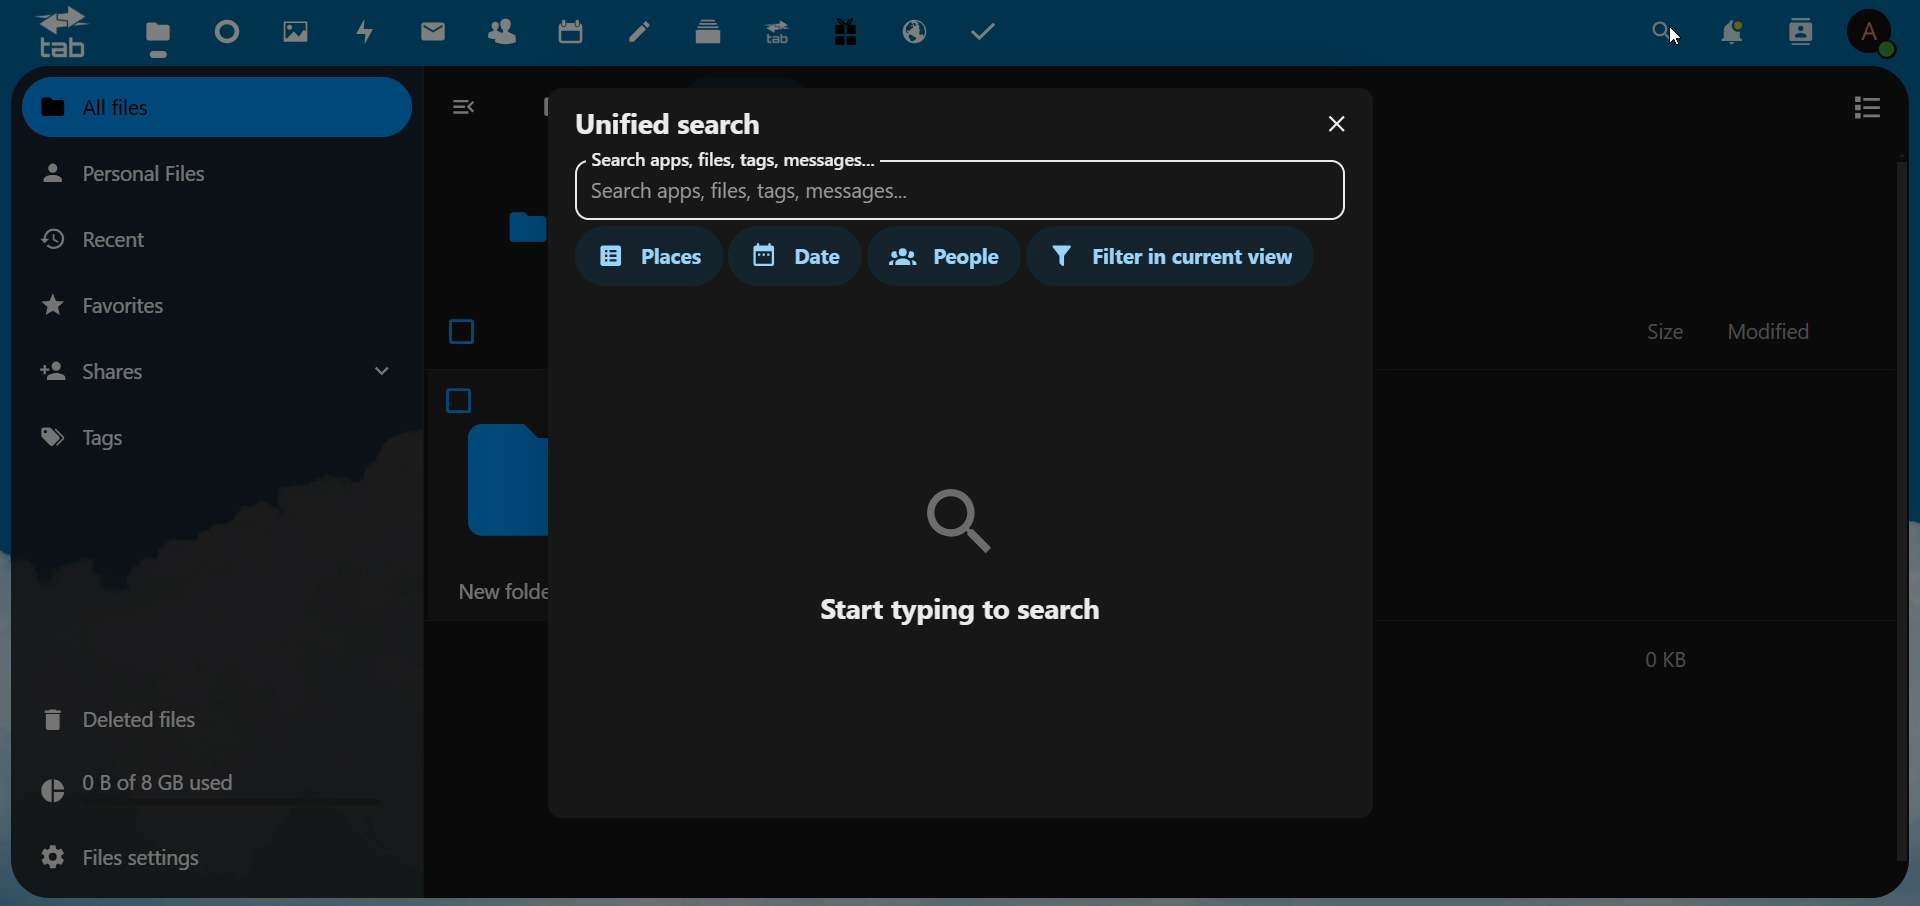  I want to click on tags, so click(100, 437).